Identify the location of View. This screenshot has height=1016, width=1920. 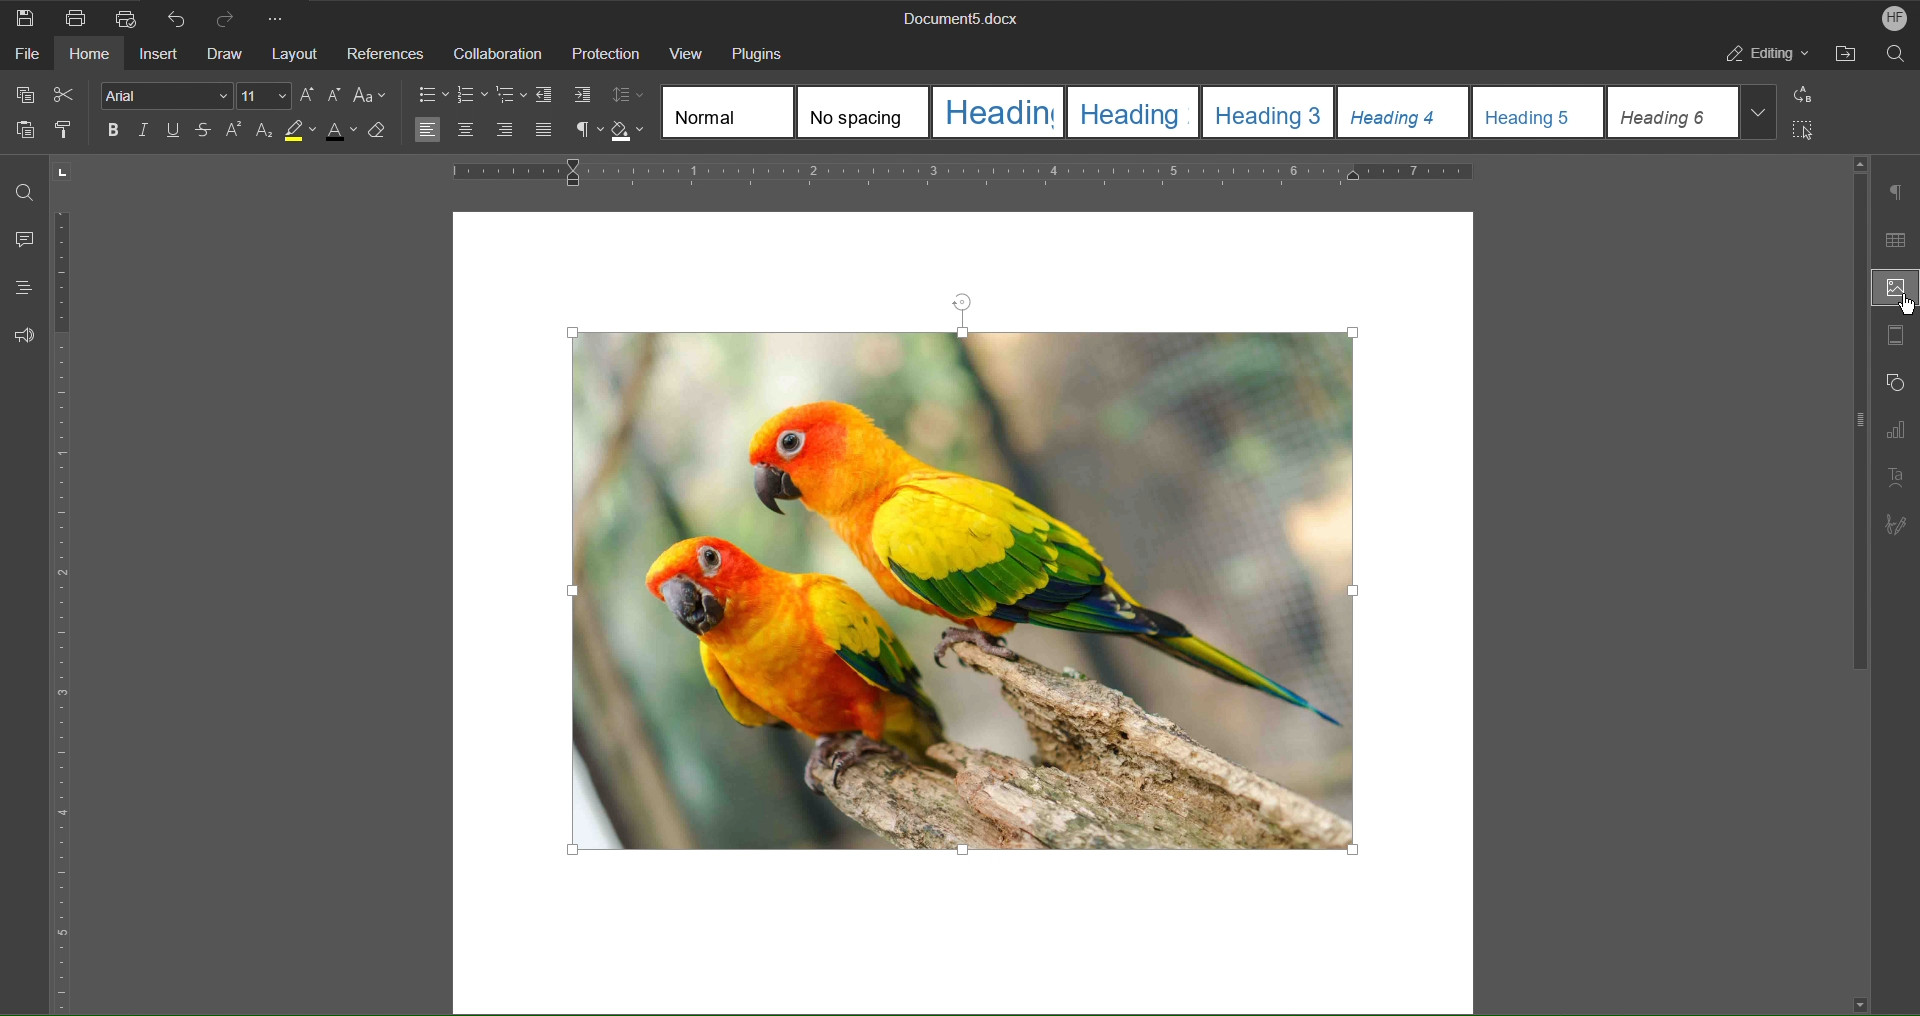
(686, 52).